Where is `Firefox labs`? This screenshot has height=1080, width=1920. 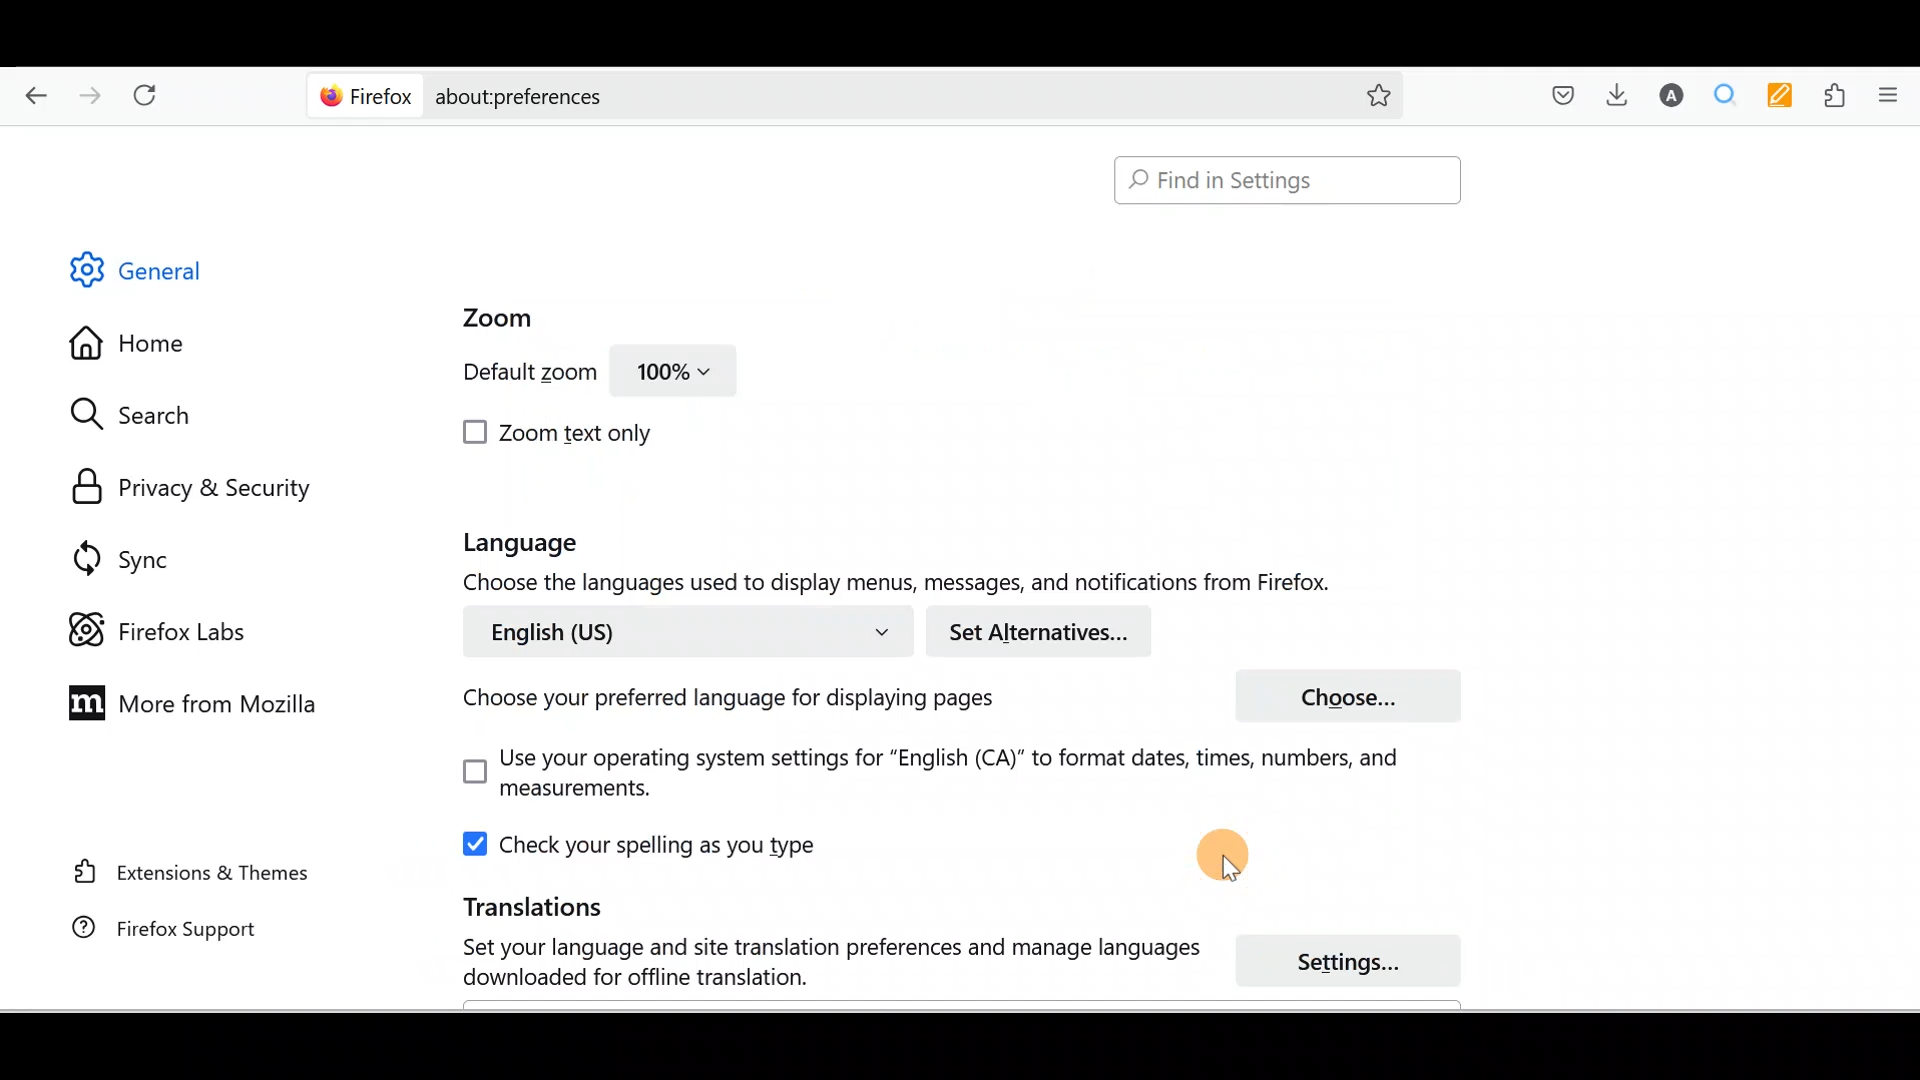
Firefox labs is located at coordinates (164, 631).